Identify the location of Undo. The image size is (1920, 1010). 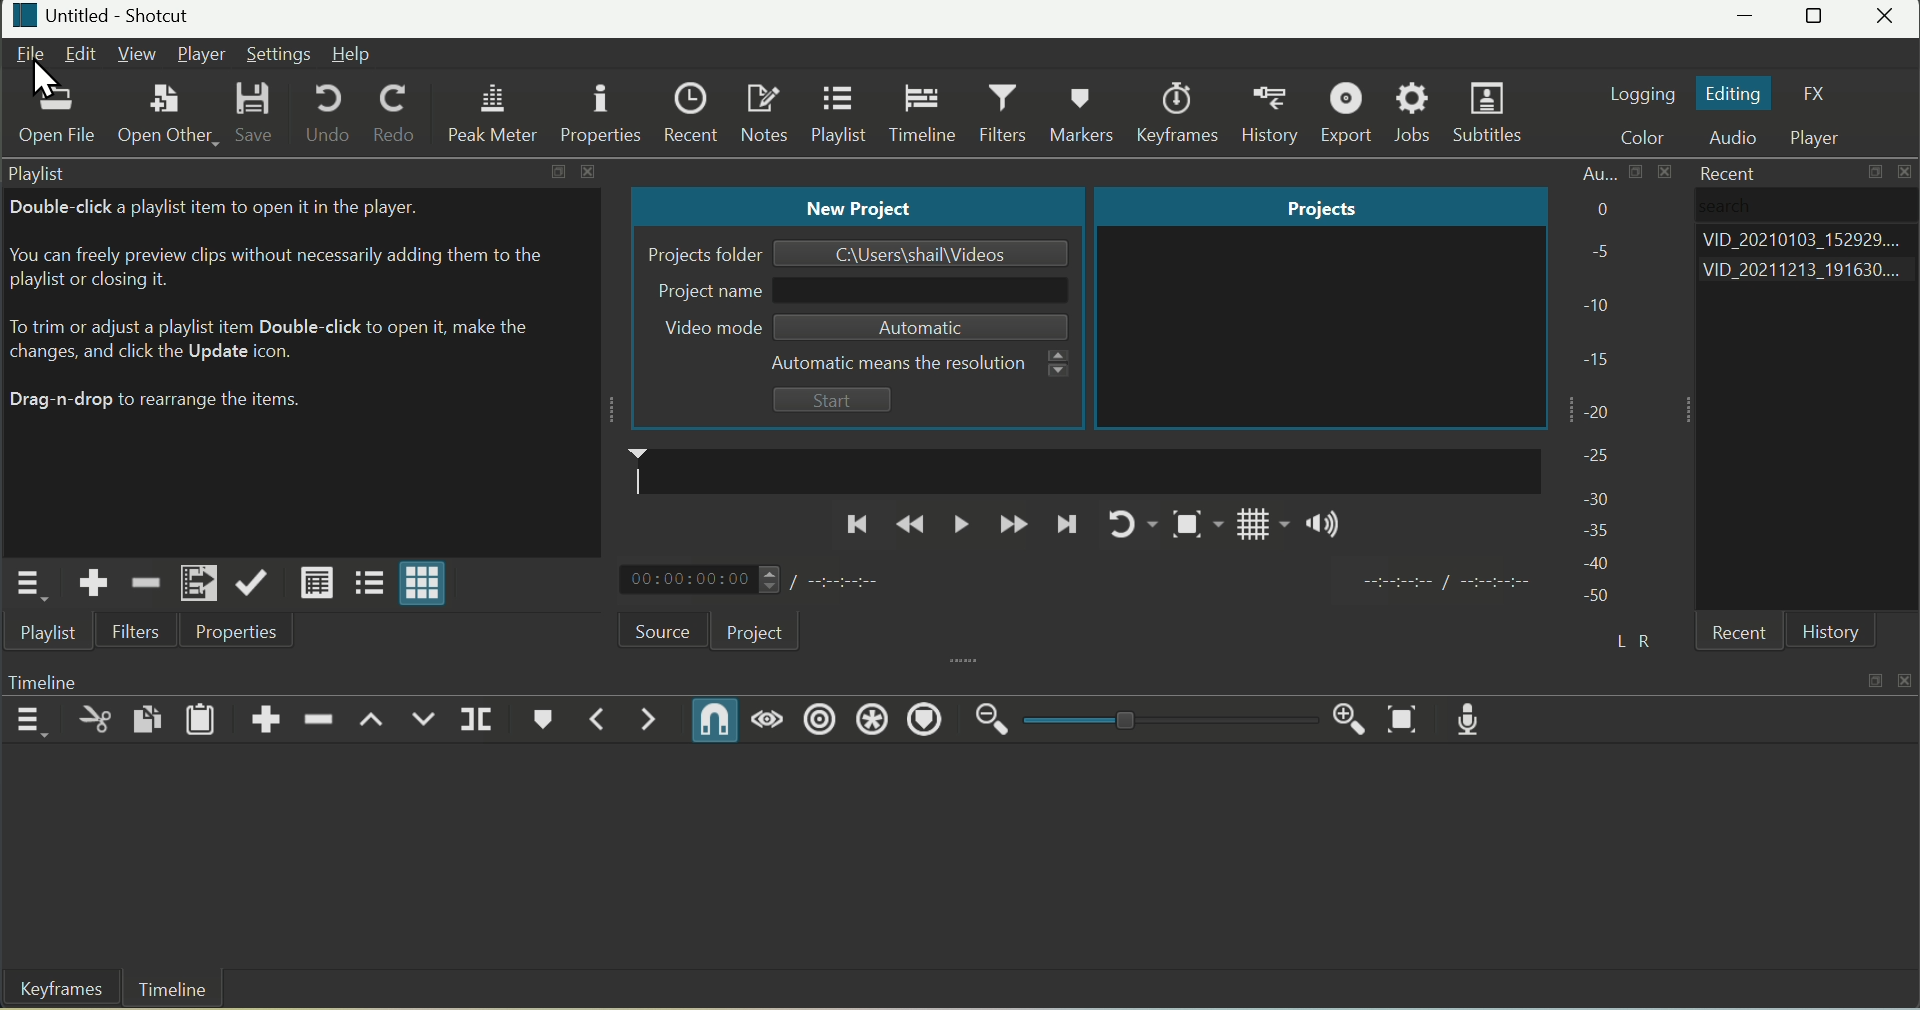
(327, 112).